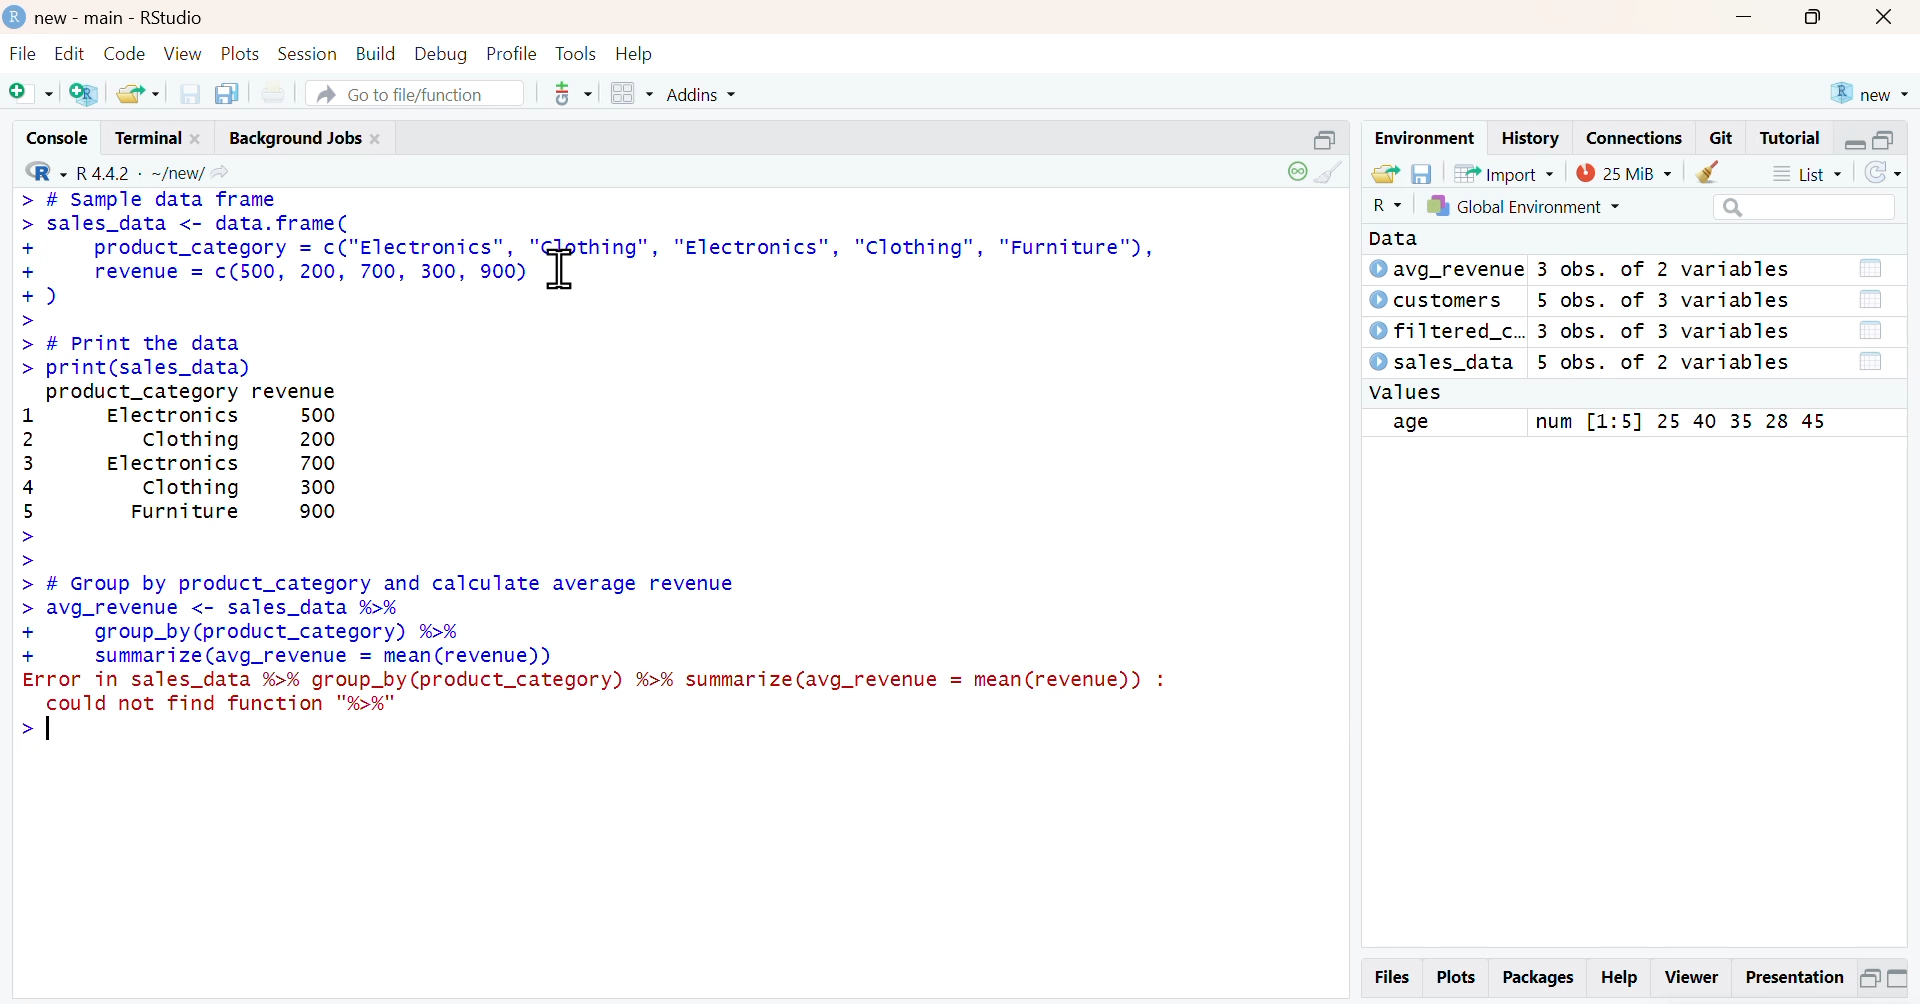 The width and height of the screenshot is (1920, 1004). I want to click on Close, so click(1883, 18).